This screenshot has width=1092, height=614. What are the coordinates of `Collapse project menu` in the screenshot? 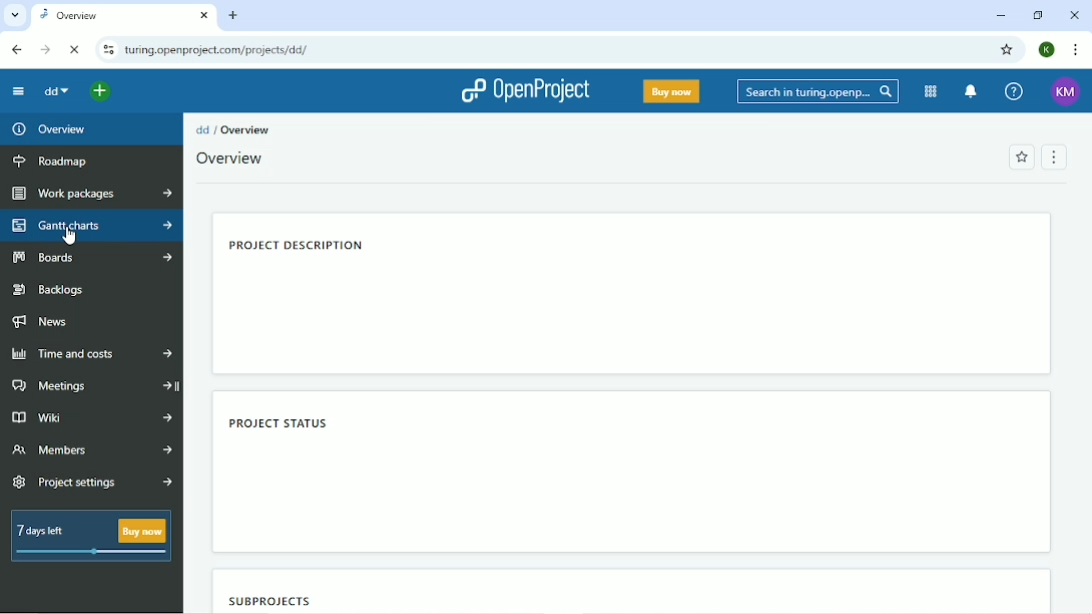 It's located at (17, 91).